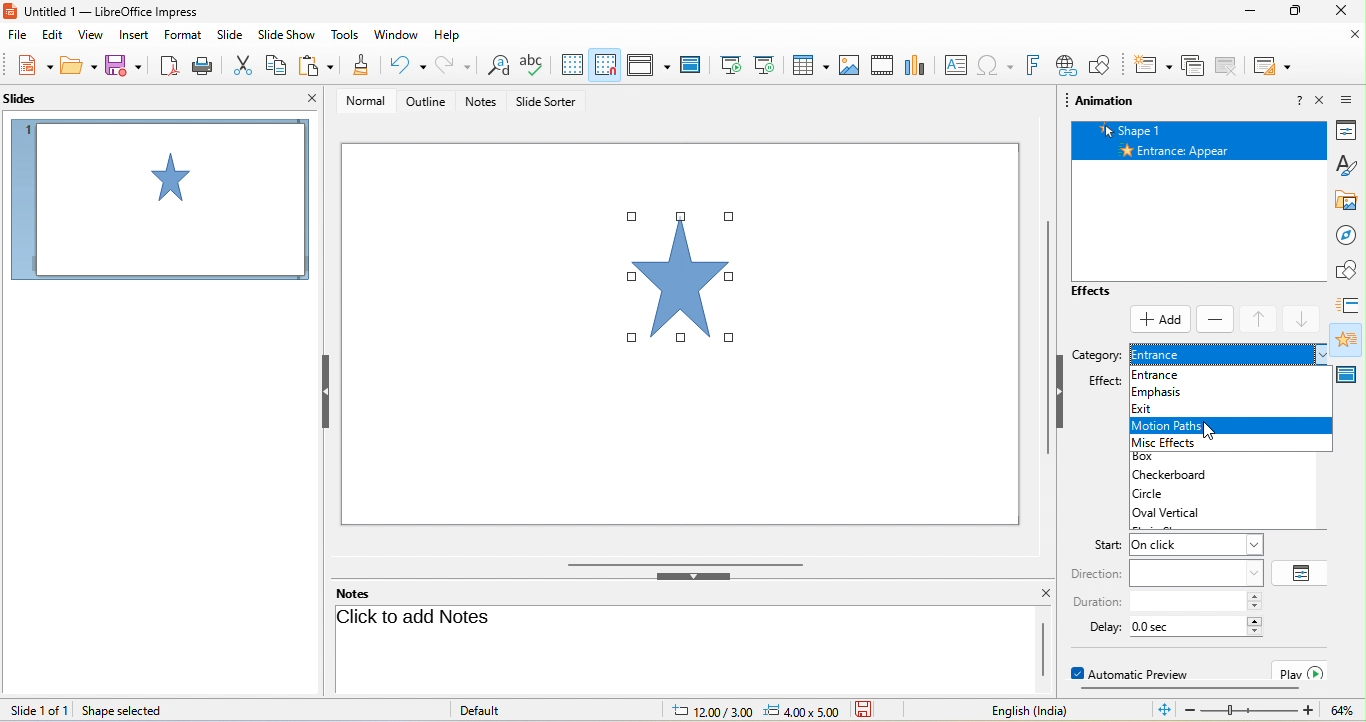 The height and width of the screenshot is (722, 1366). Describe the element at coordinates (1260, 320) in the screenshot. I see `move up` at that location.